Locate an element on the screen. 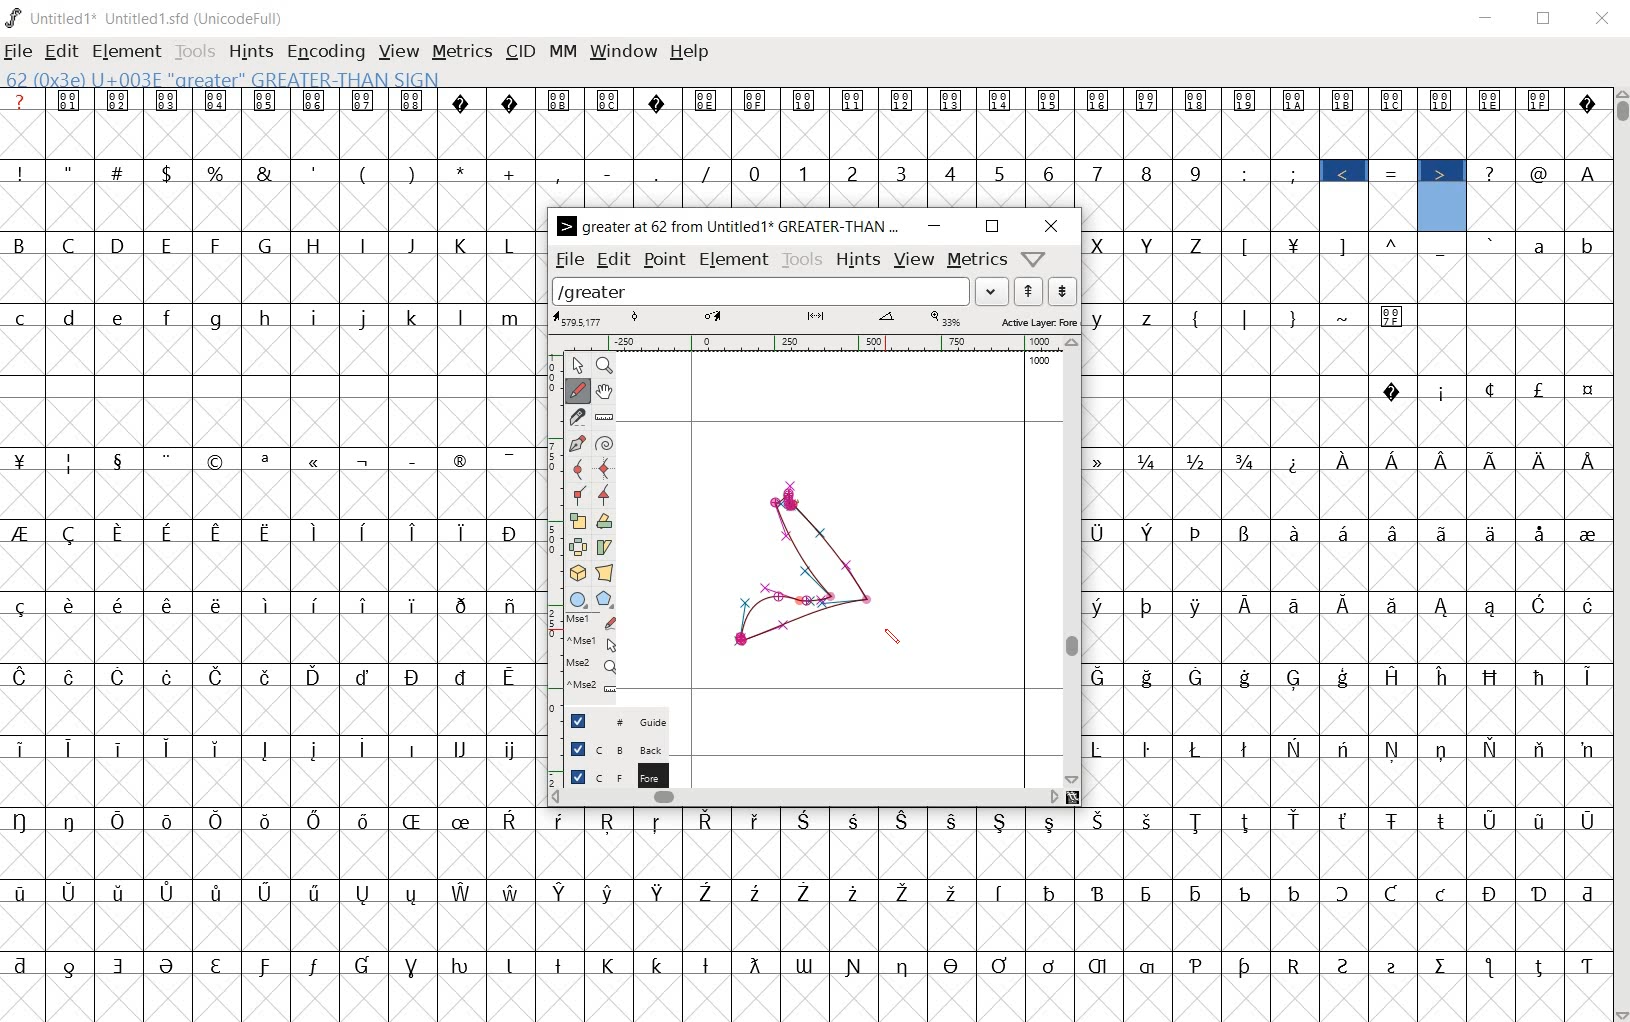 The width and height of the screenshot is (1630, 1022). file is located at coordinates (18, 53).